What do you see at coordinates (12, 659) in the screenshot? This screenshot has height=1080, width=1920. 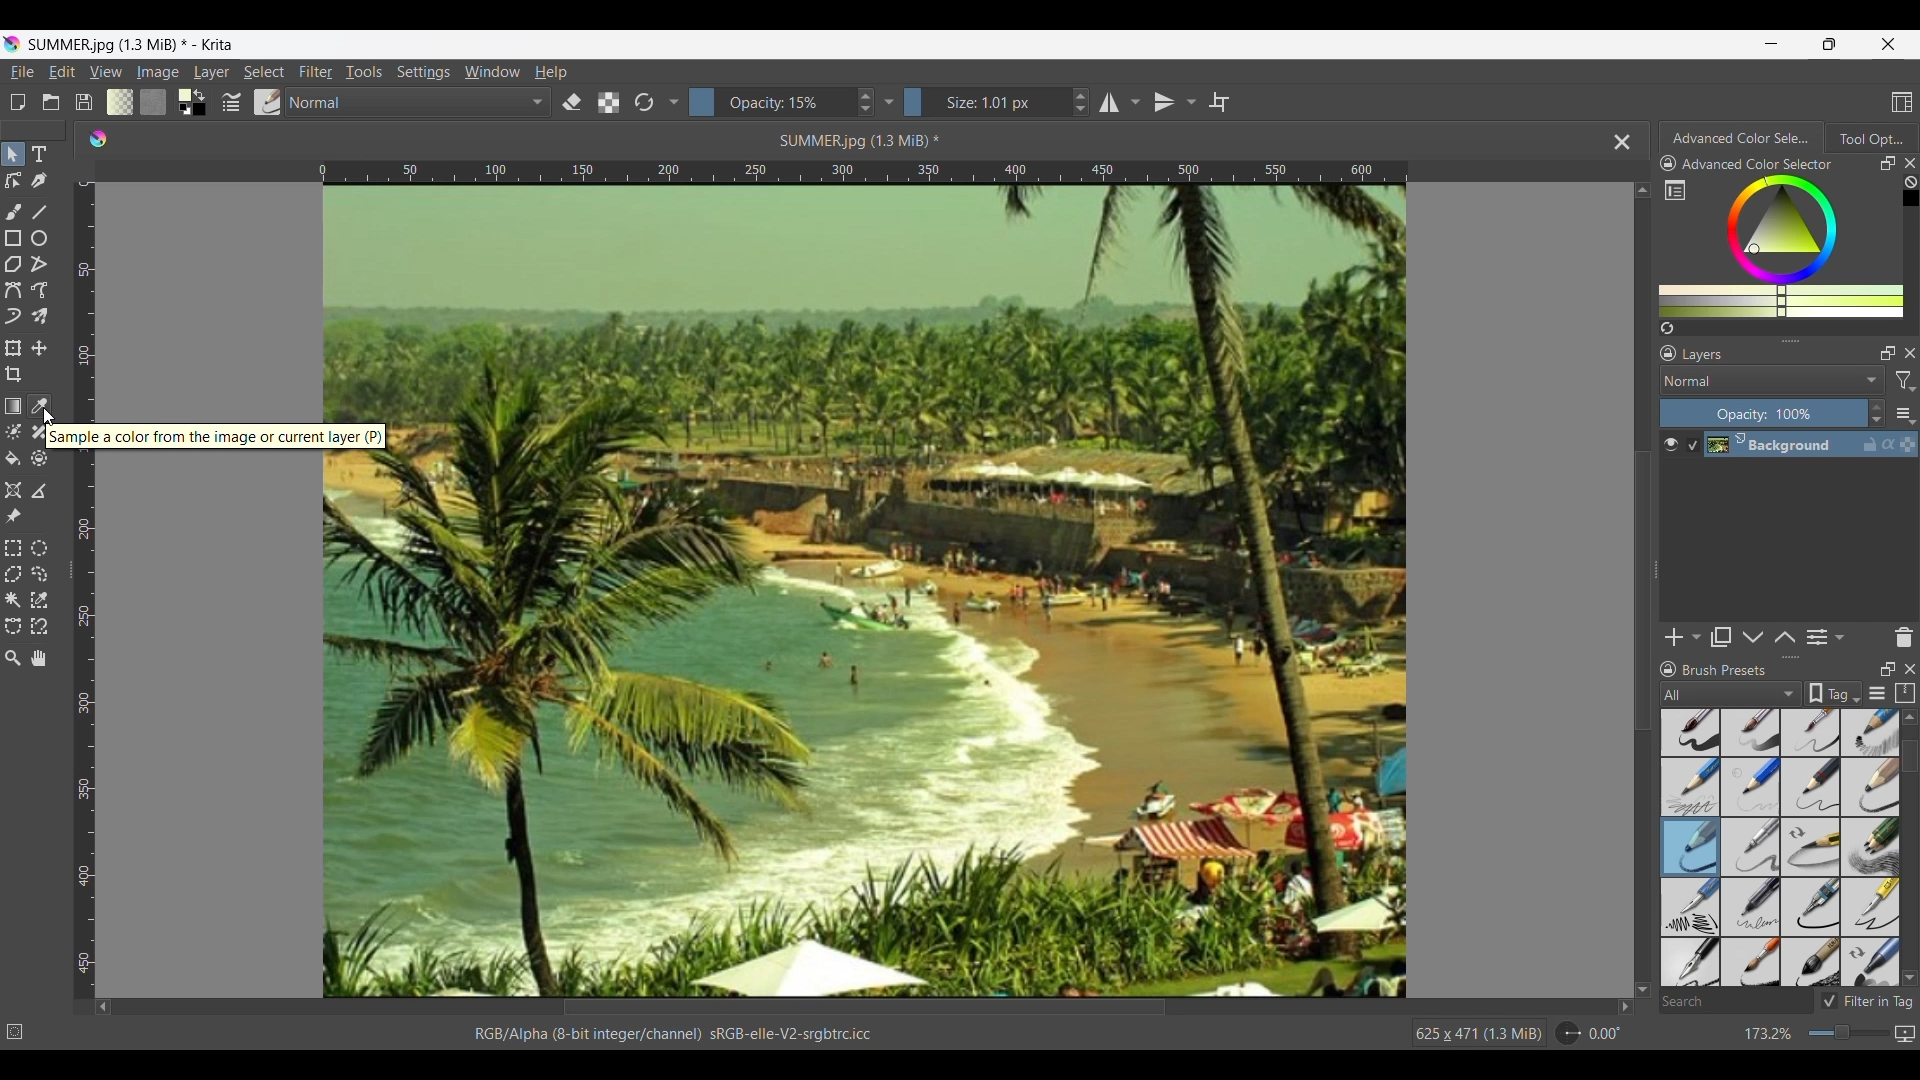 I see `Zoom tool` at bounding box center [12, 659].